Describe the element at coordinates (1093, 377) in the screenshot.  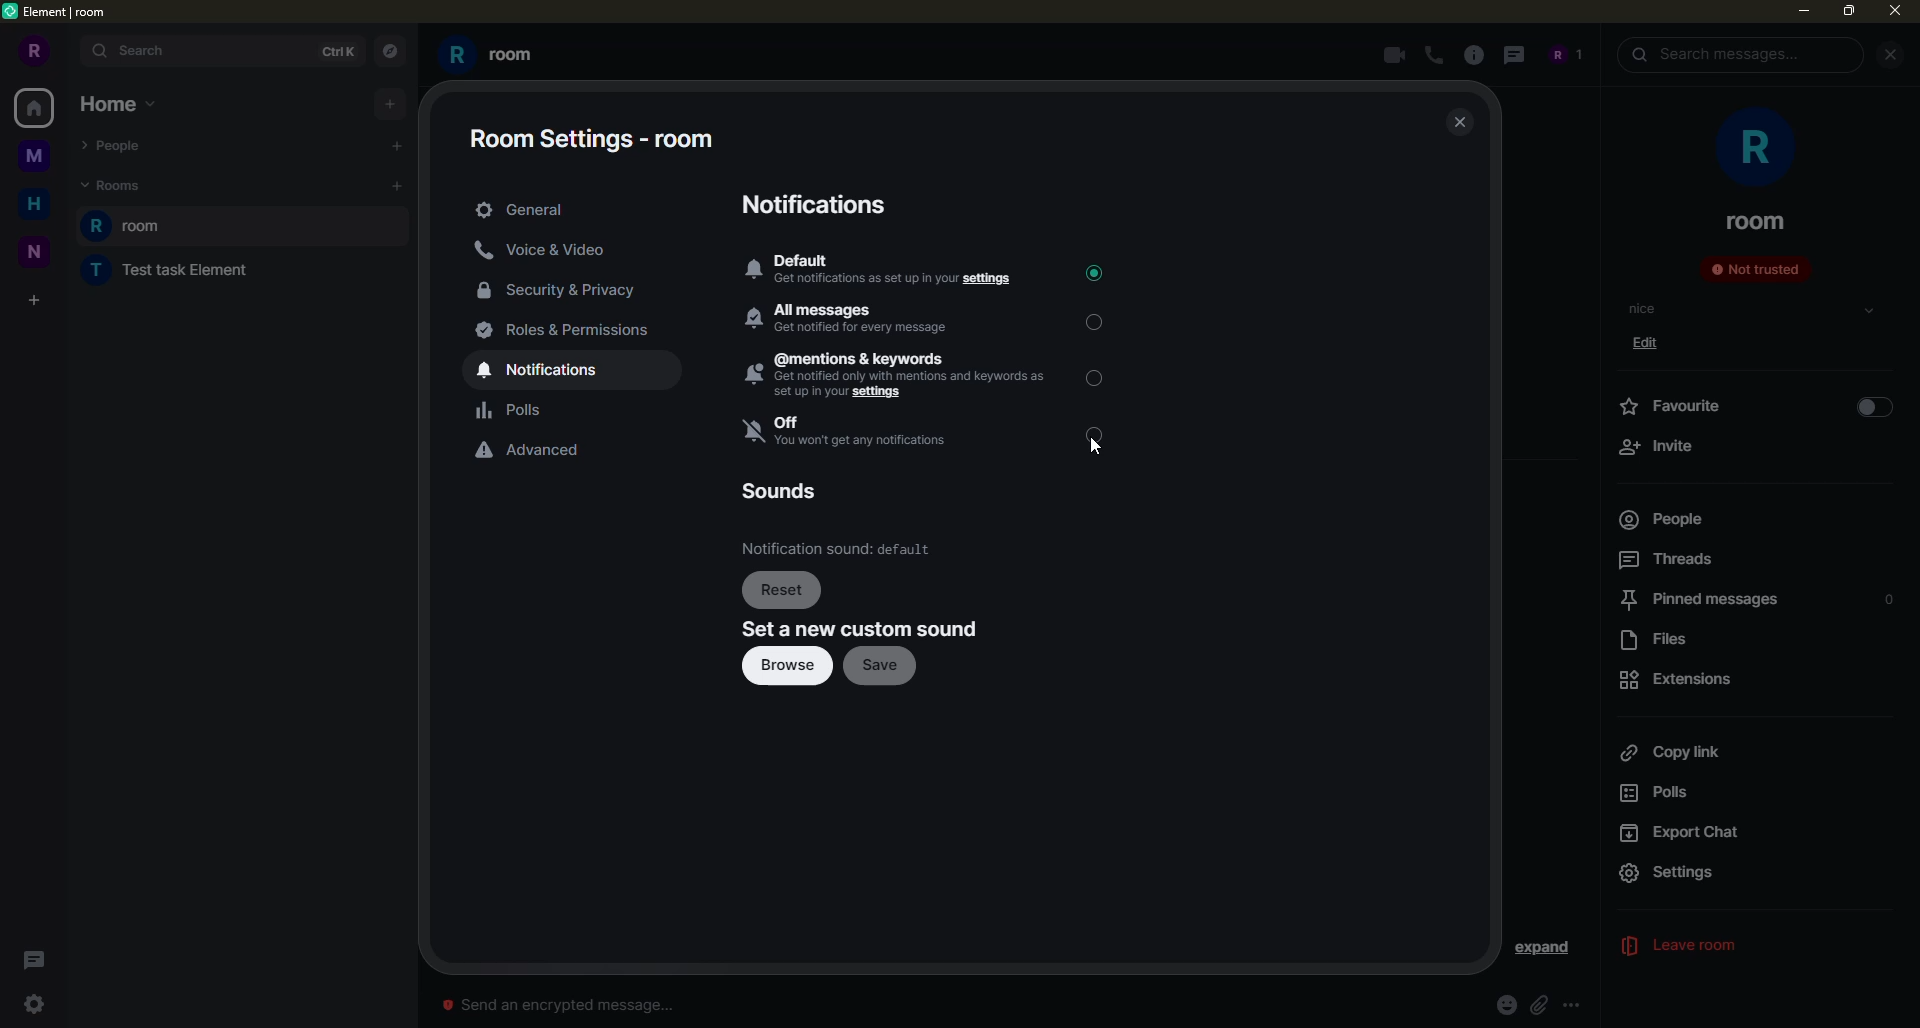
I see `click to select` at that location.